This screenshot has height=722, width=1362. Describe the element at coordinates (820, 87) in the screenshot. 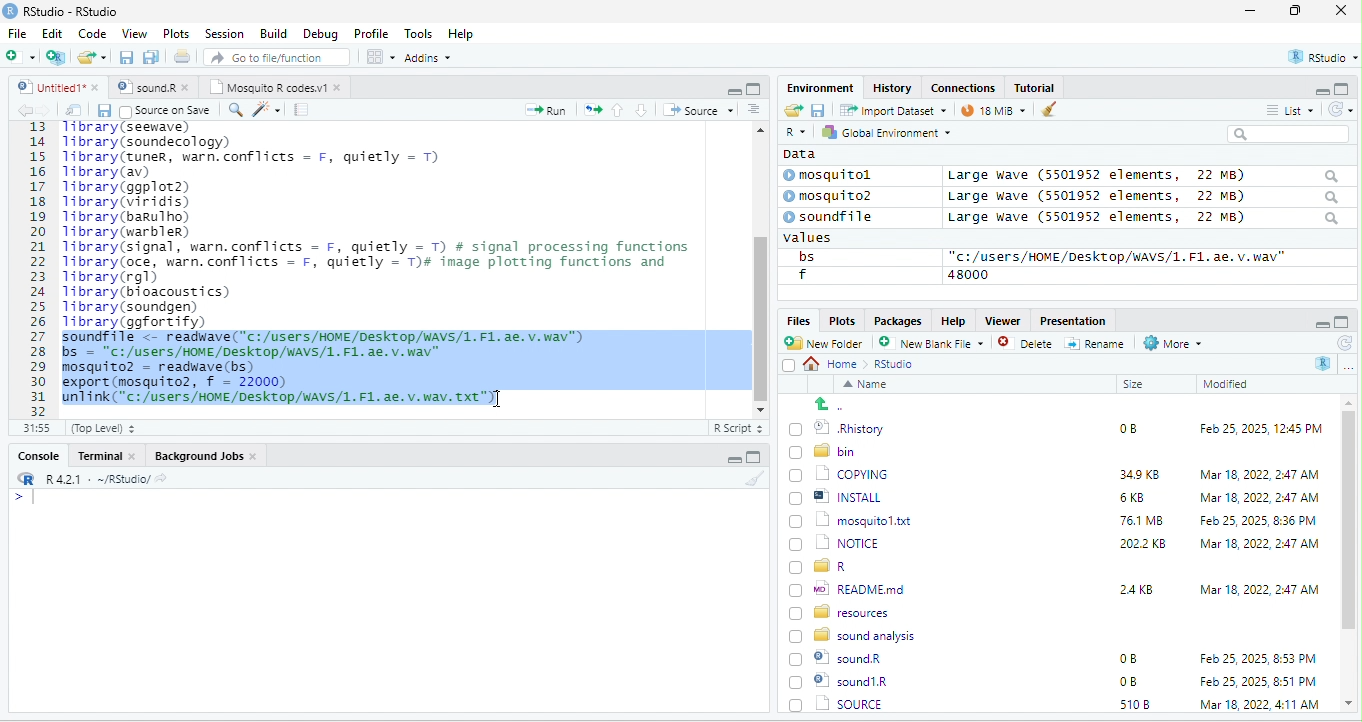

I see `Environment` at that location.